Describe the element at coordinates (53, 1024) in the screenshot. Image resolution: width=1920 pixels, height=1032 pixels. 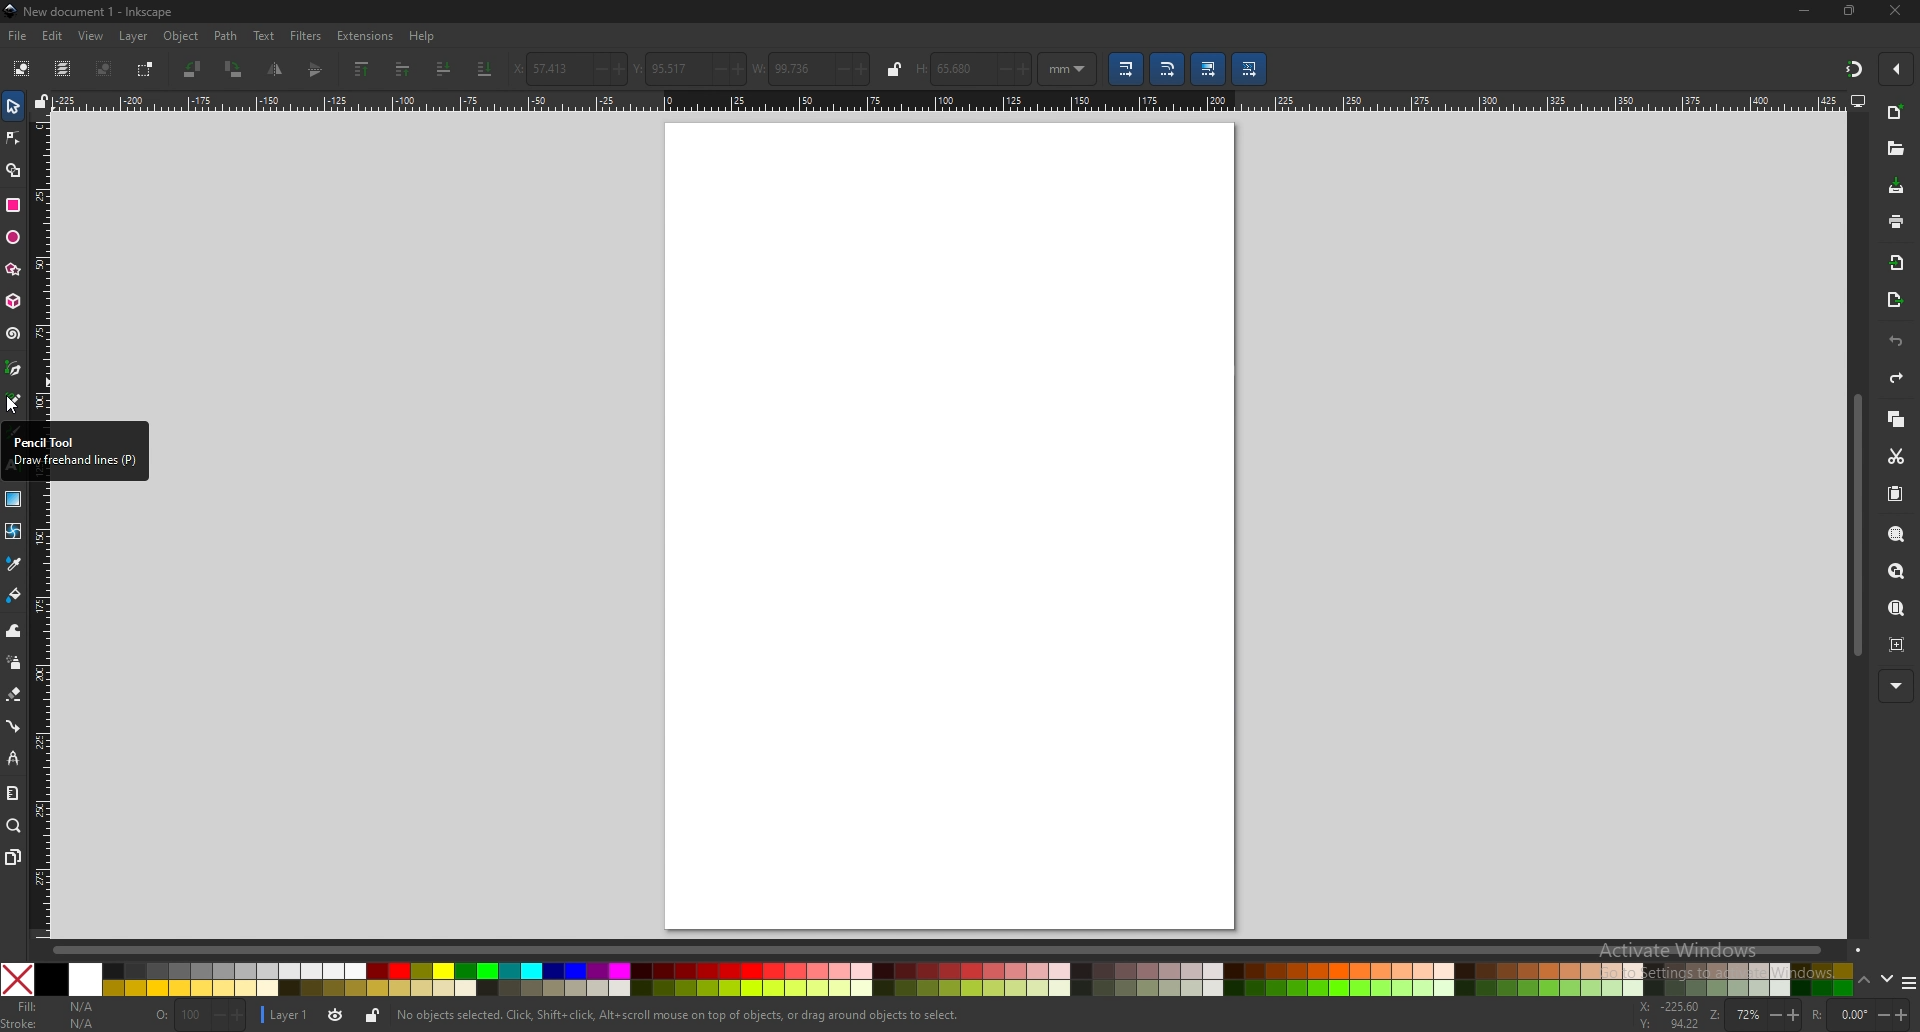
I see `stroke` at that location.